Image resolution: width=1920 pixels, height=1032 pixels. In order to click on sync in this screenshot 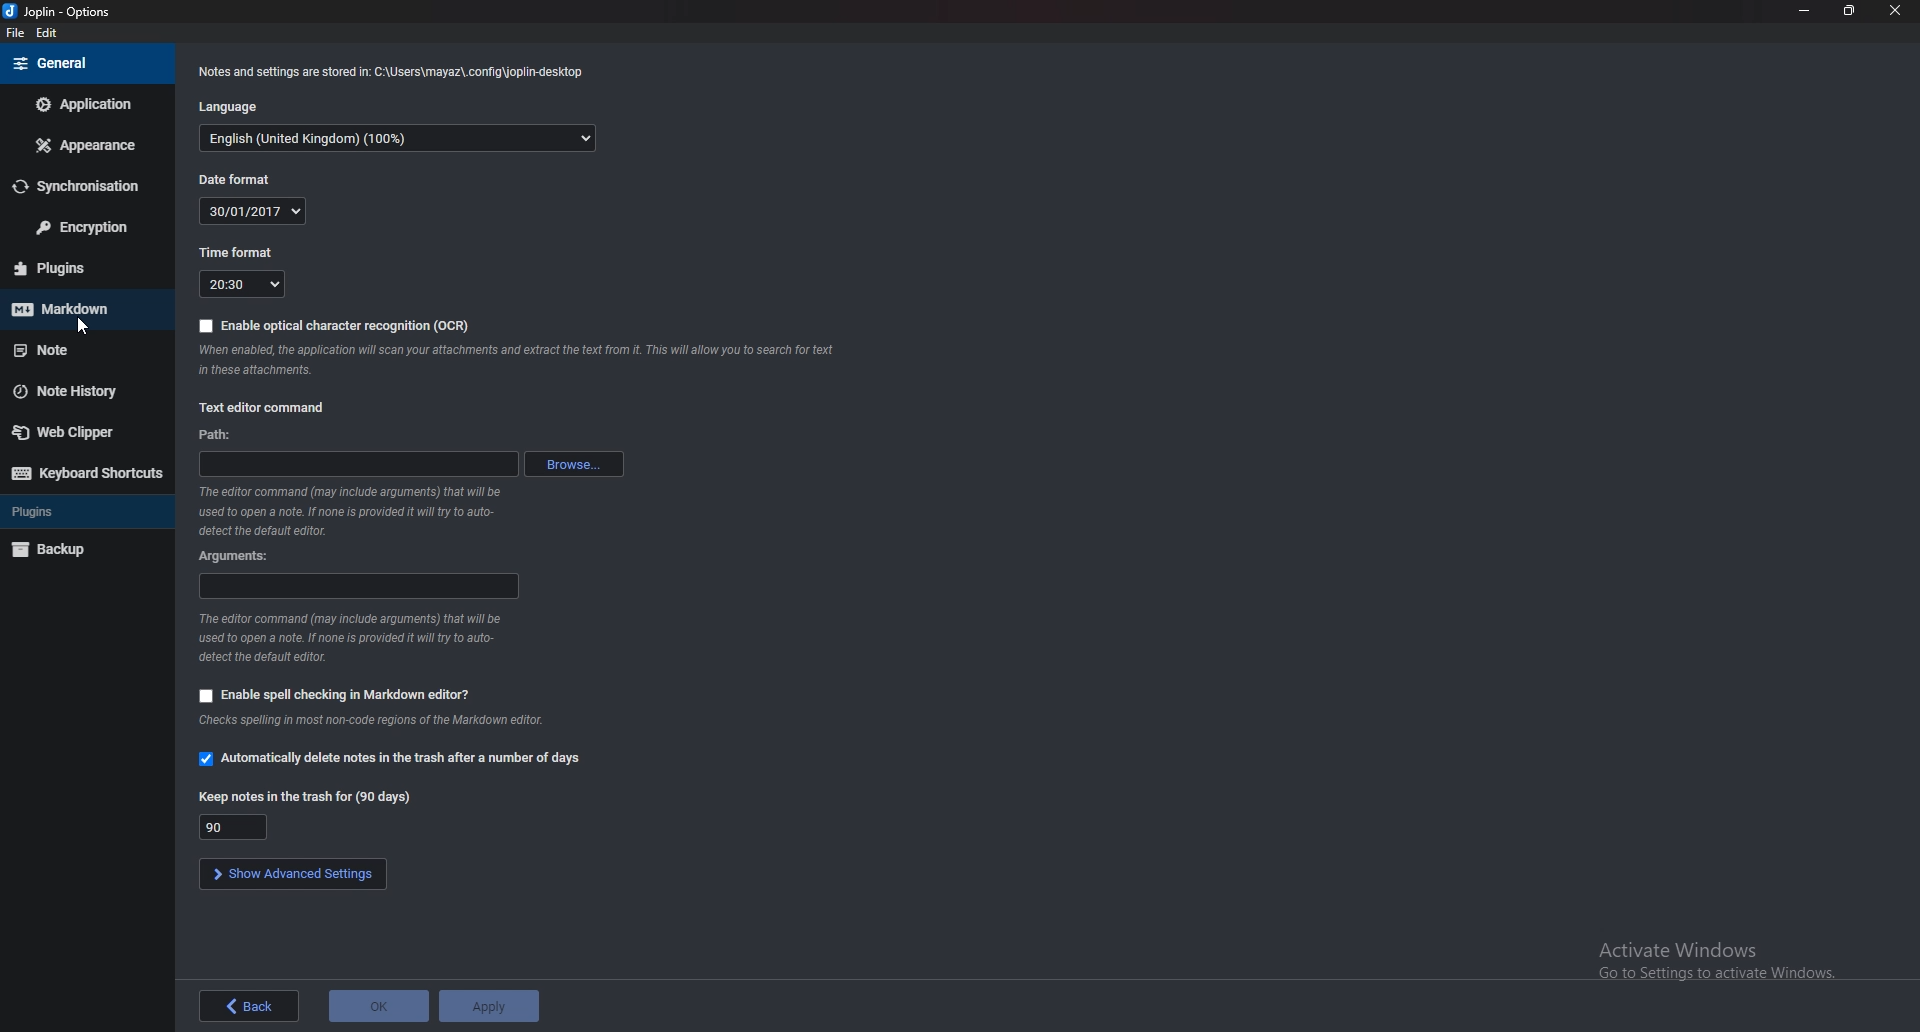, I will do `click(83, 186)`.